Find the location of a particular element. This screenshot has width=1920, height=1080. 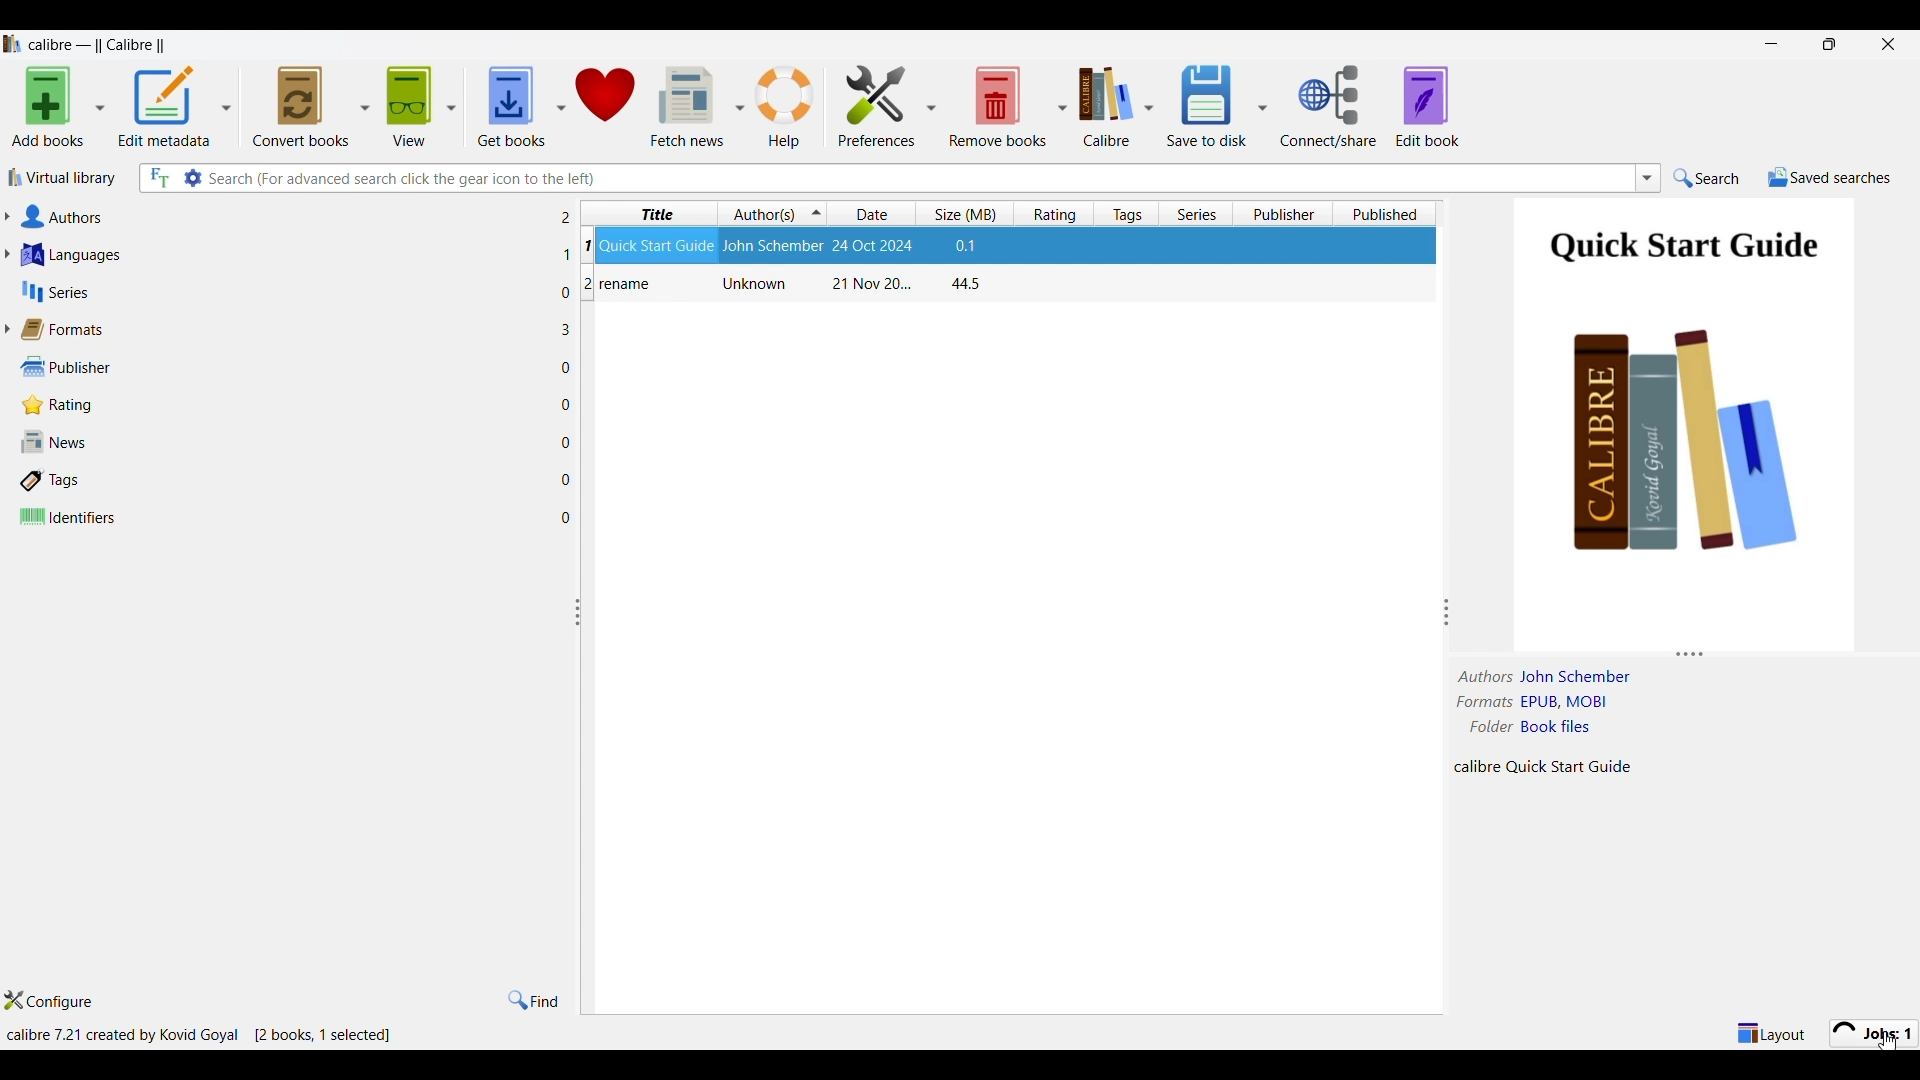

Tag column is located at coordinates (1124, 214).